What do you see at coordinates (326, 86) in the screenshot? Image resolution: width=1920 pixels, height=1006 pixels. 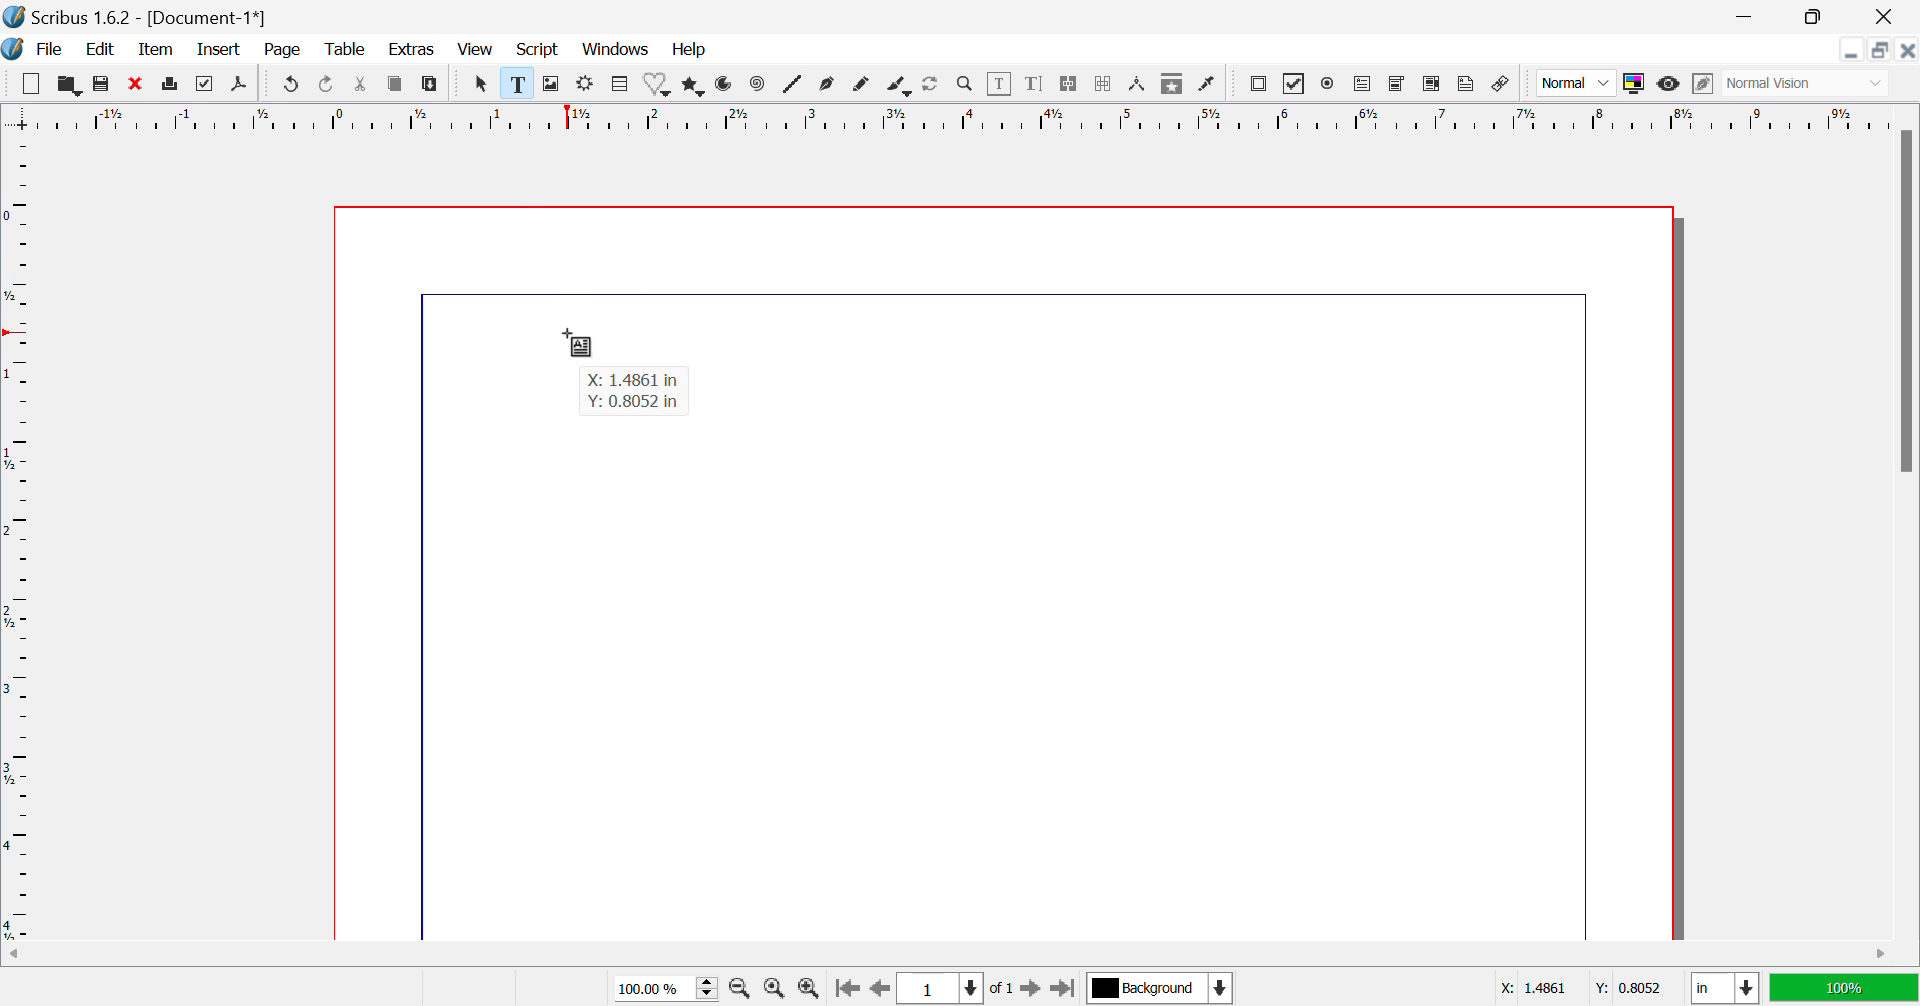 I see `Redo` at bounding box center [326, 86].